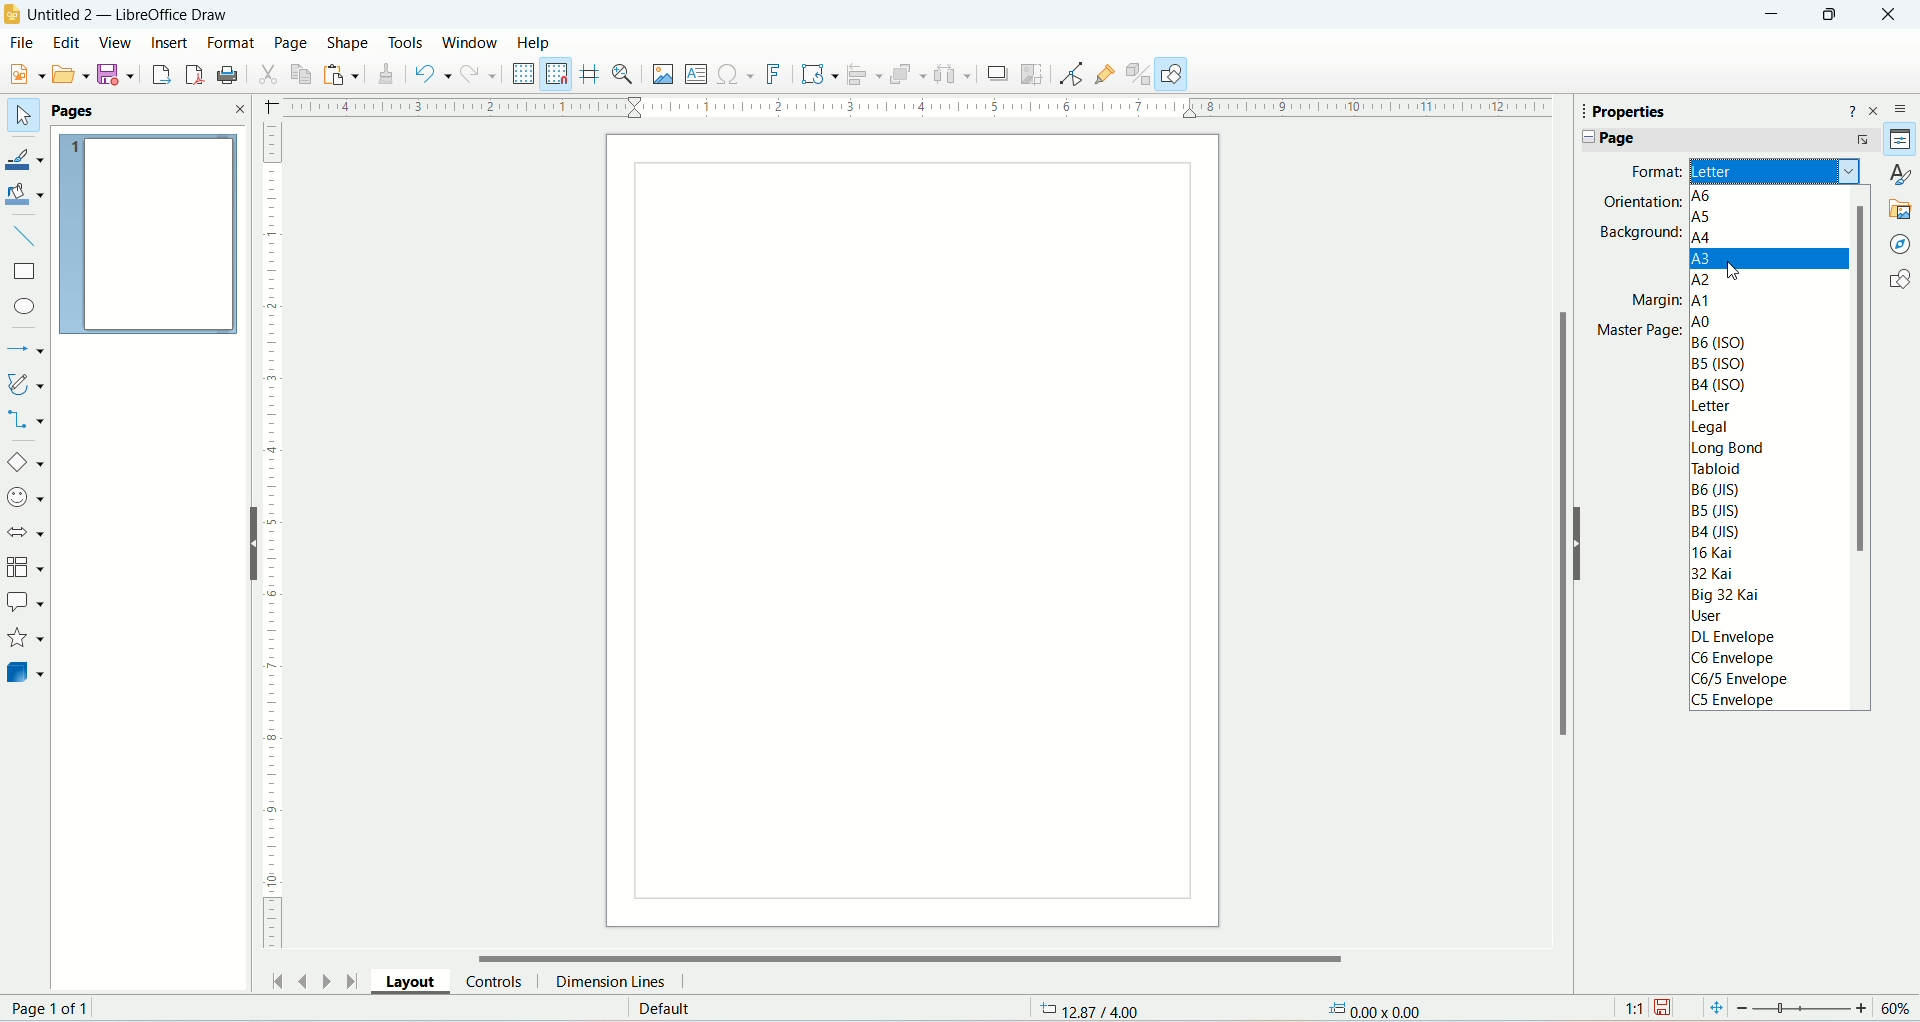  What do you see at coordinates (26, 536) in the screenshot?
I see `block arrows` at bounding box center [26, 536].